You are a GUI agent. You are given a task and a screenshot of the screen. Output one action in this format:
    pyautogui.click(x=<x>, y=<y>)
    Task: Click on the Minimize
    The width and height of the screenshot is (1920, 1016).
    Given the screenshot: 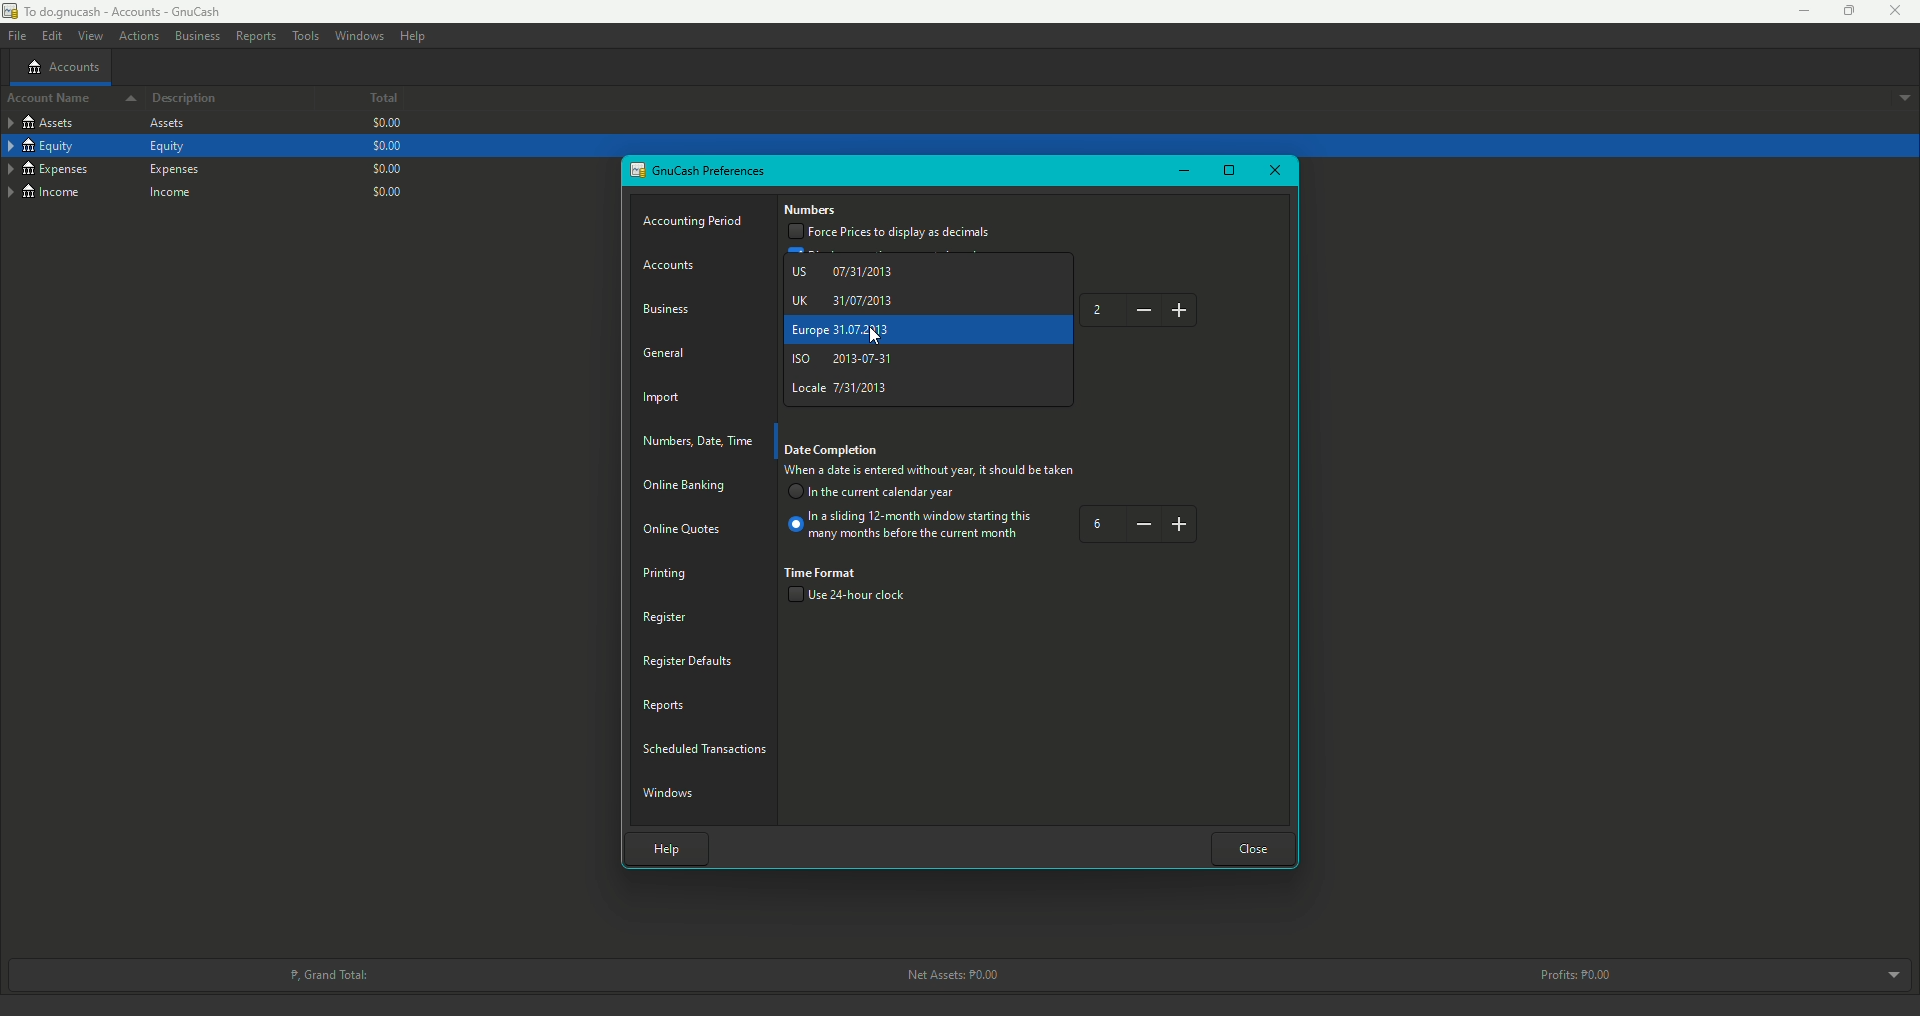 What is the action you would take?
    pyautogui.click(x=1797, y=11)
    